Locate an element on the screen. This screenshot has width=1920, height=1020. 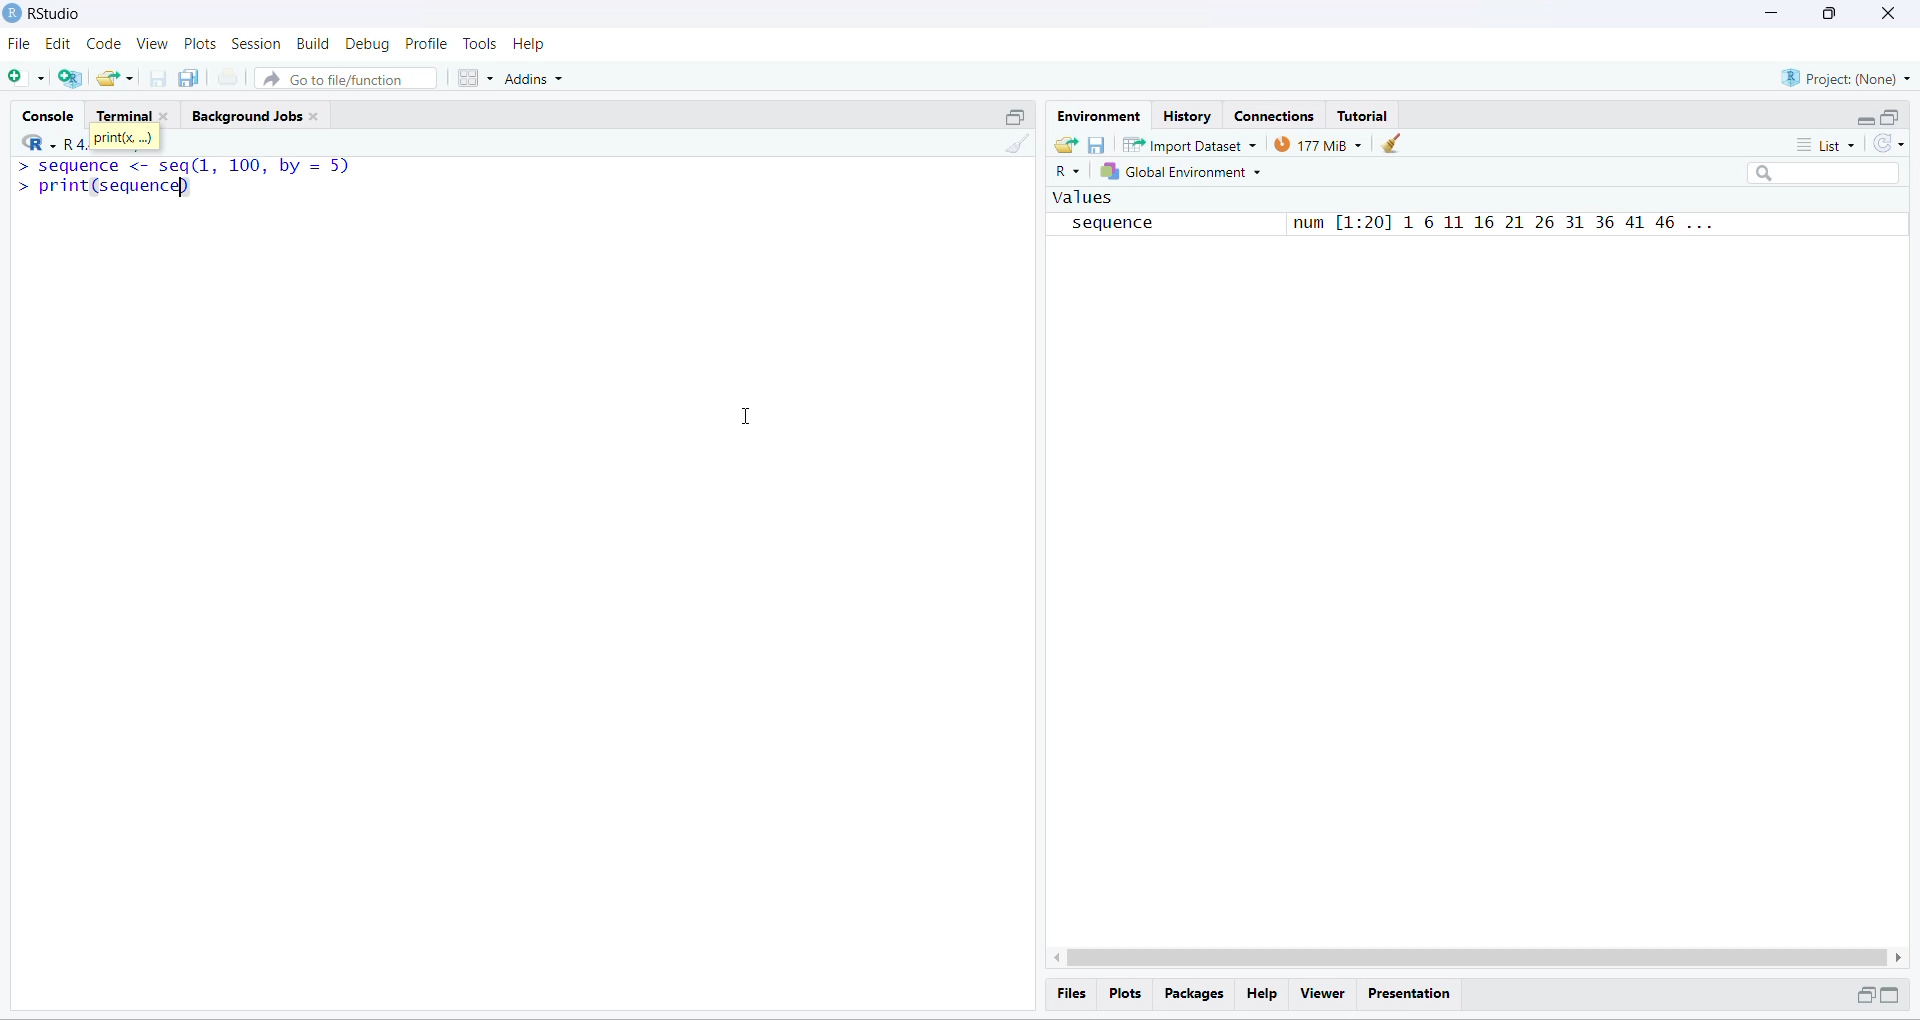
help is located at coordinates (528, 45).